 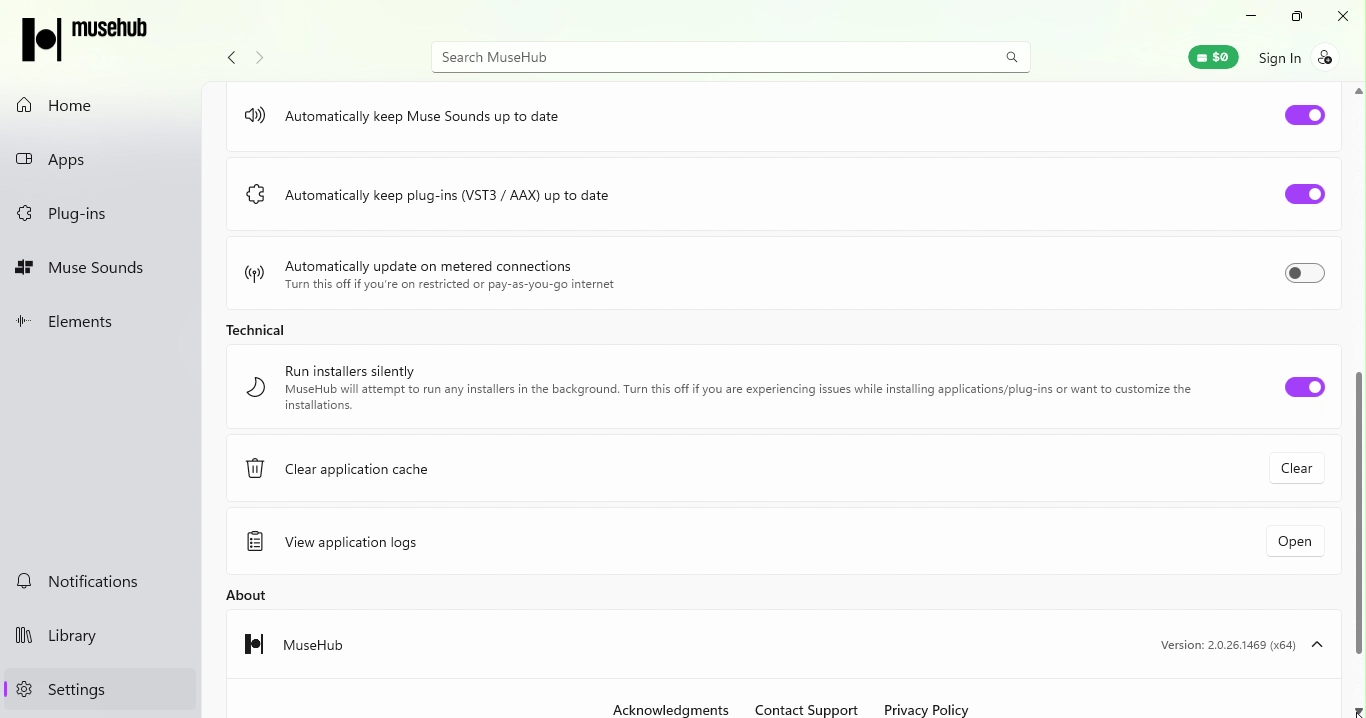 I want to click on About, so click(x=251, y=600).